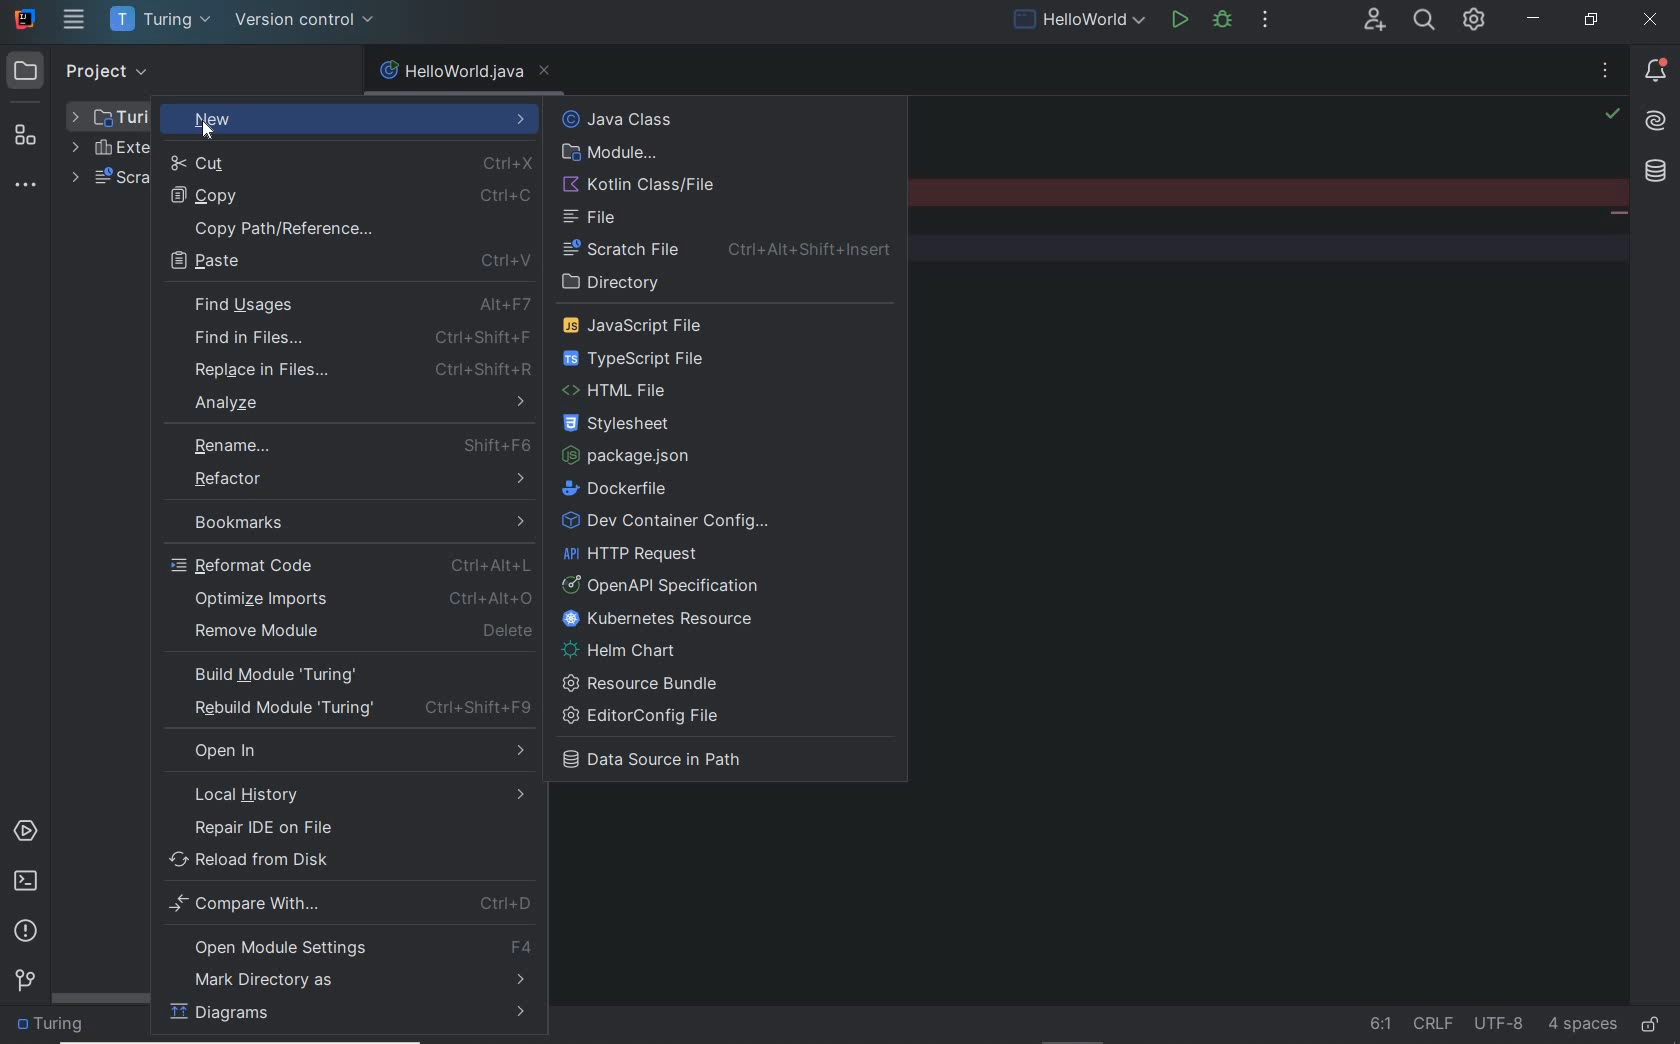  Describe the element at coordinates (361, 306) in the screenshot. I see `find usages` at that location.